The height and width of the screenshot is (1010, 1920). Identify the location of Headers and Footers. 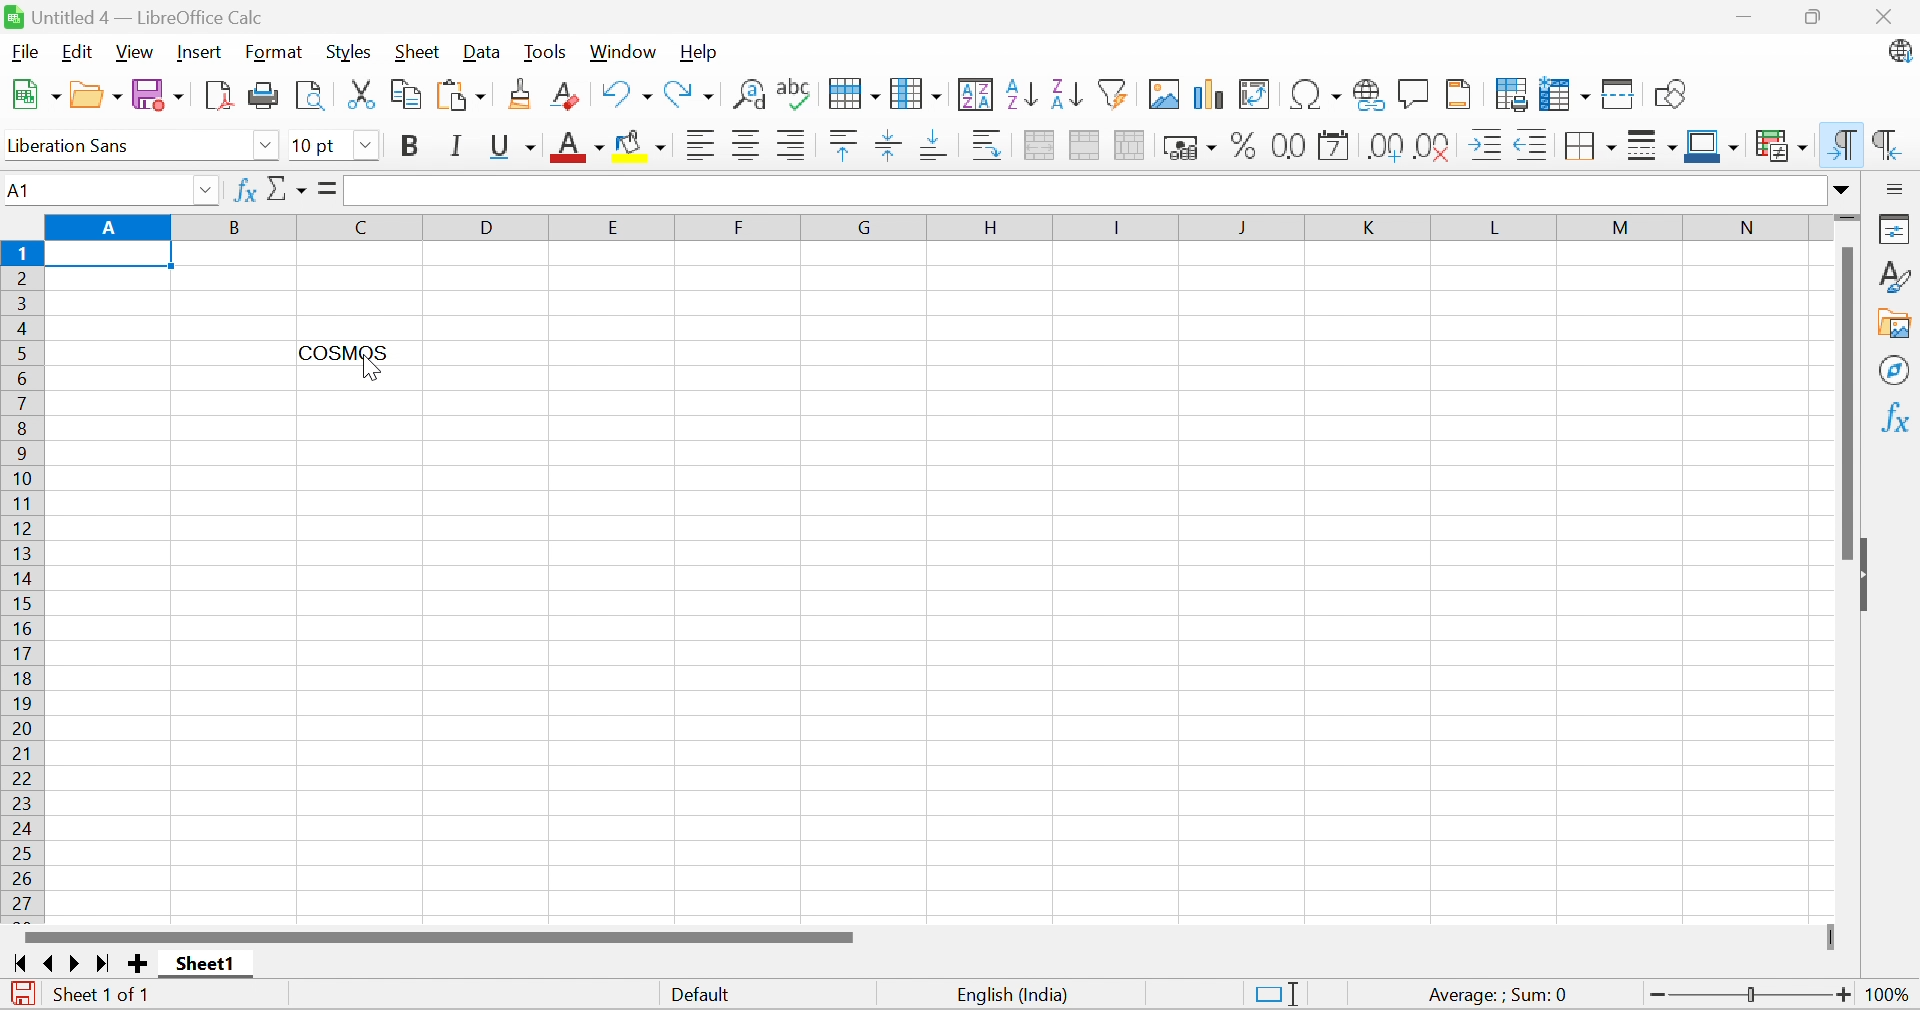
(1463, 92).